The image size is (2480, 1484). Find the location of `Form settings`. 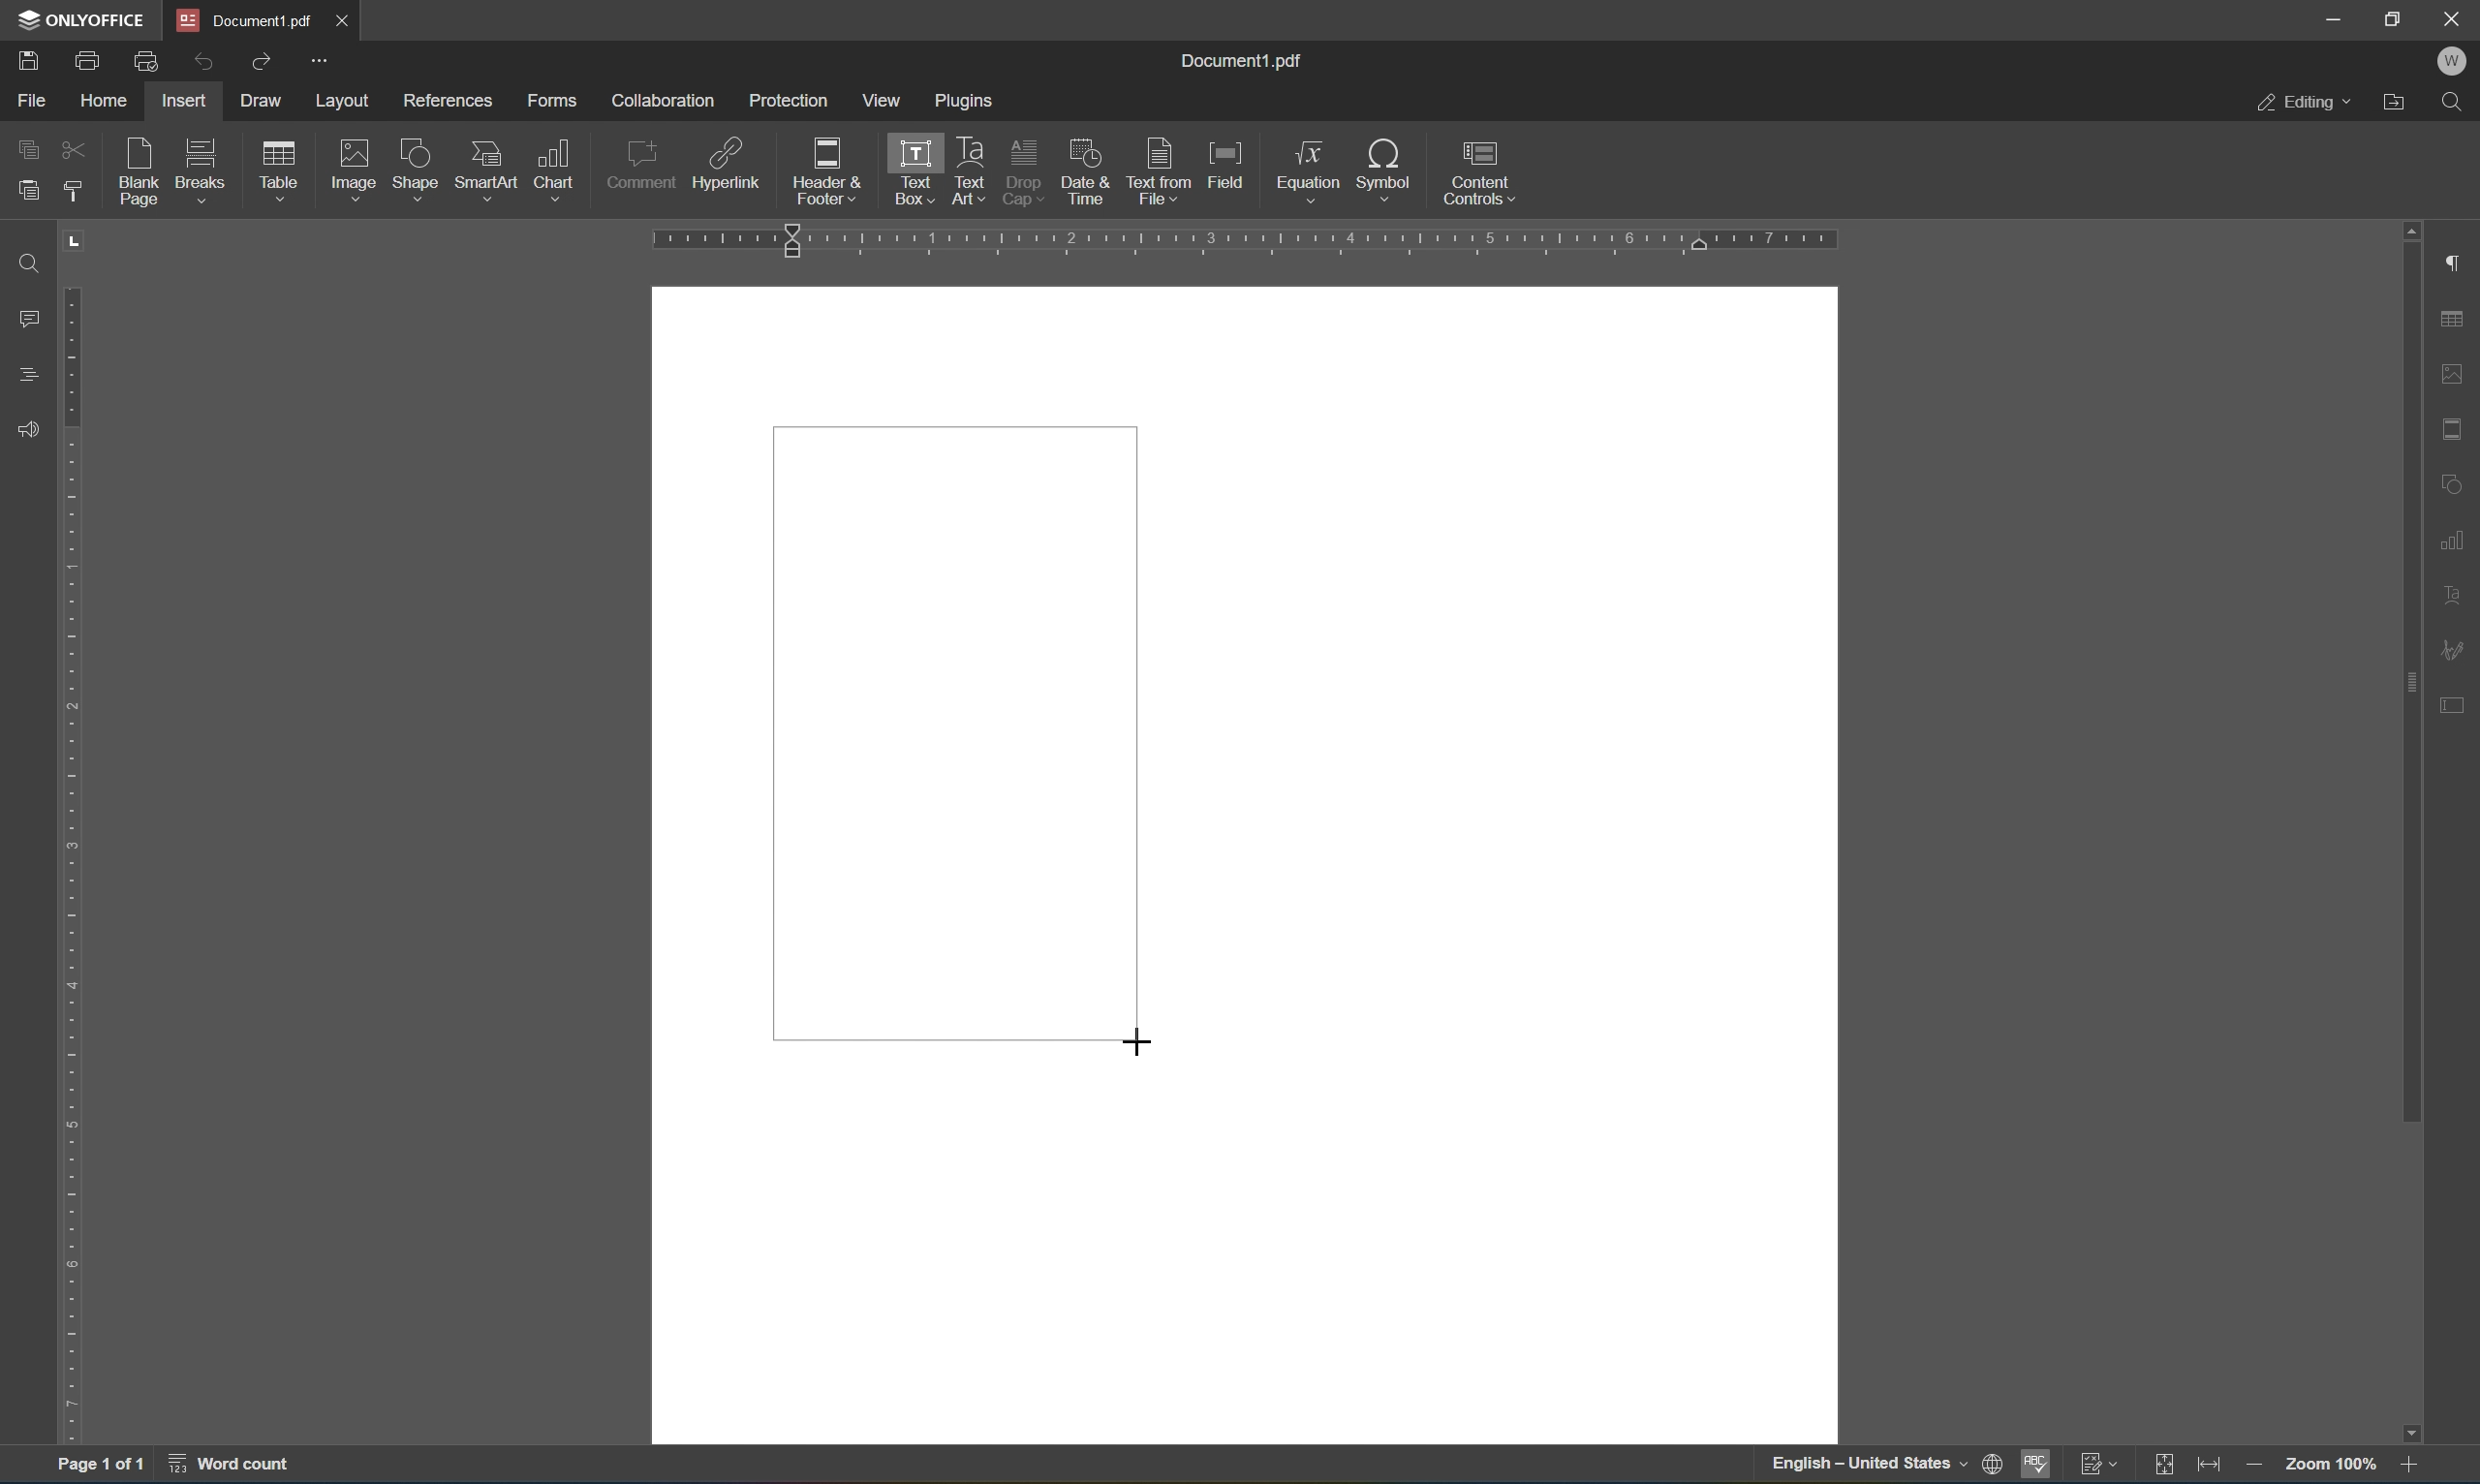

Form settings is located at coordinates (2455, 702).